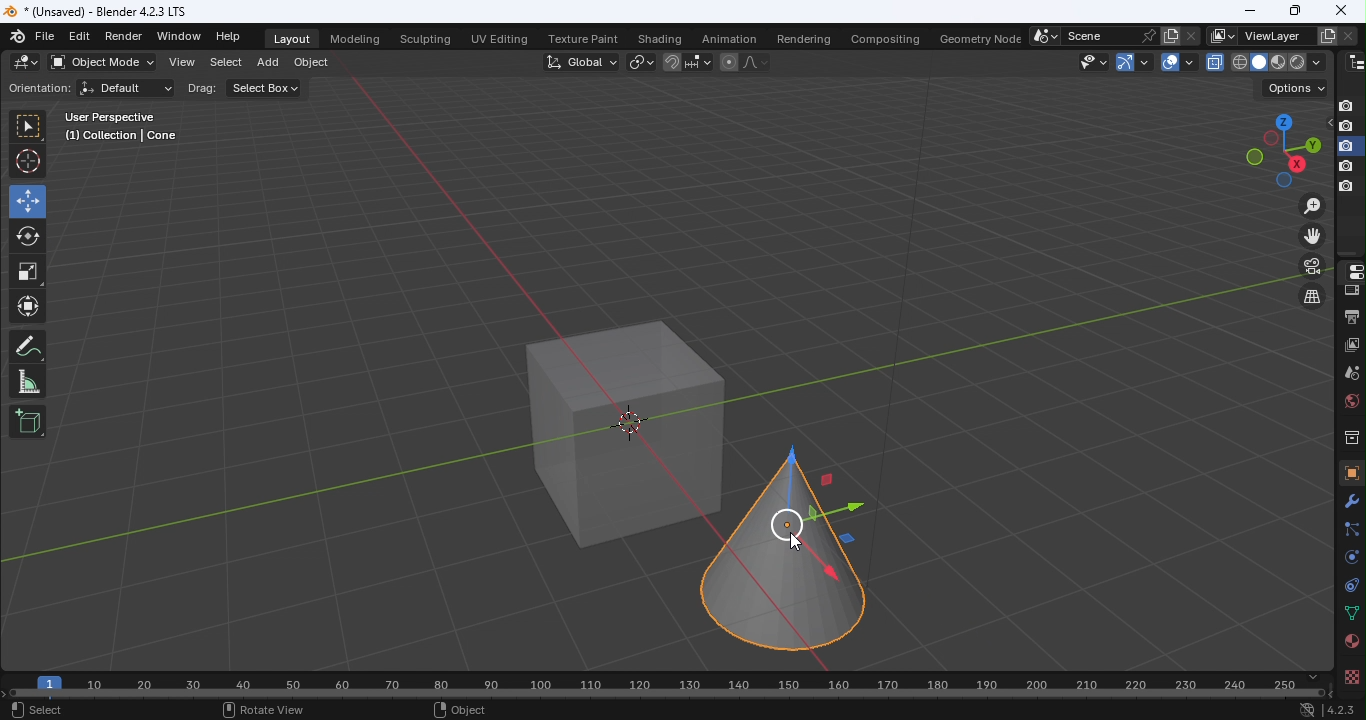  Describe the element at coordinates (1350, 291) in the screenshot. I see `Render` at that location.